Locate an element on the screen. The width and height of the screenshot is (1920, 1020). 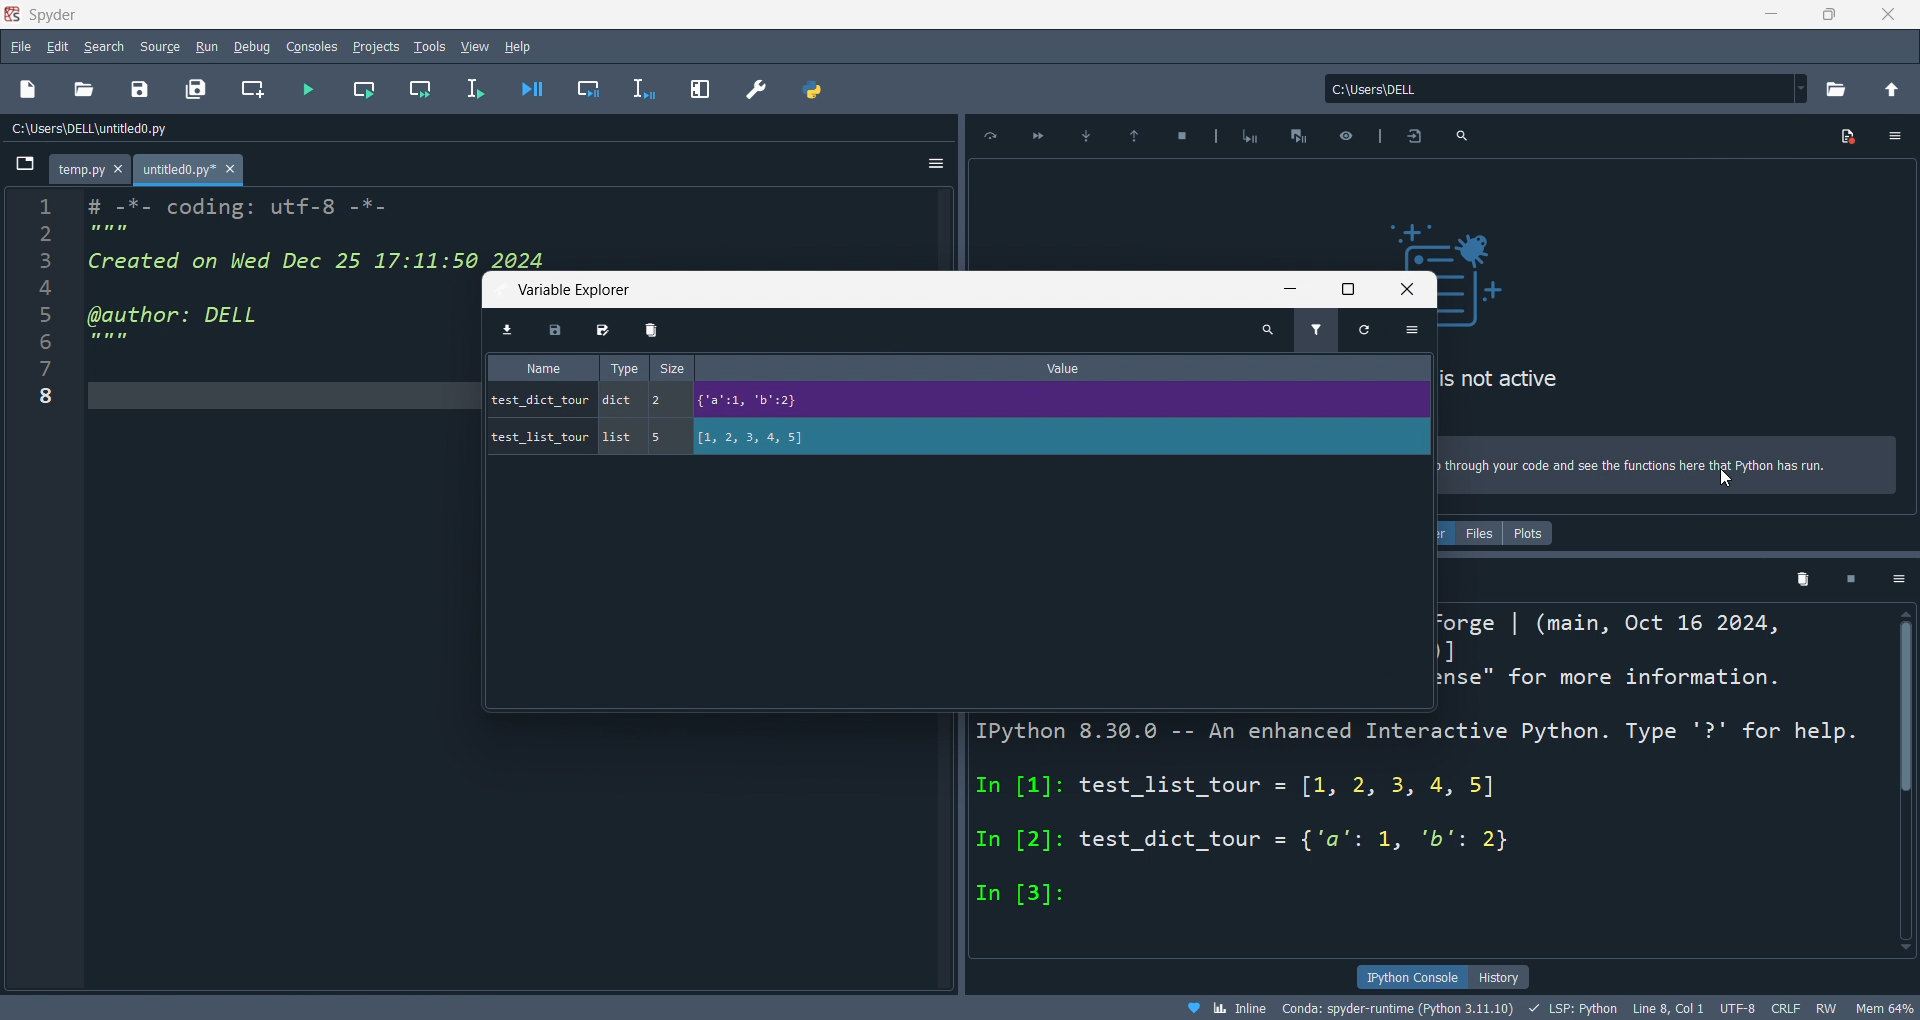
icon is located at coordinates (1468, 139).